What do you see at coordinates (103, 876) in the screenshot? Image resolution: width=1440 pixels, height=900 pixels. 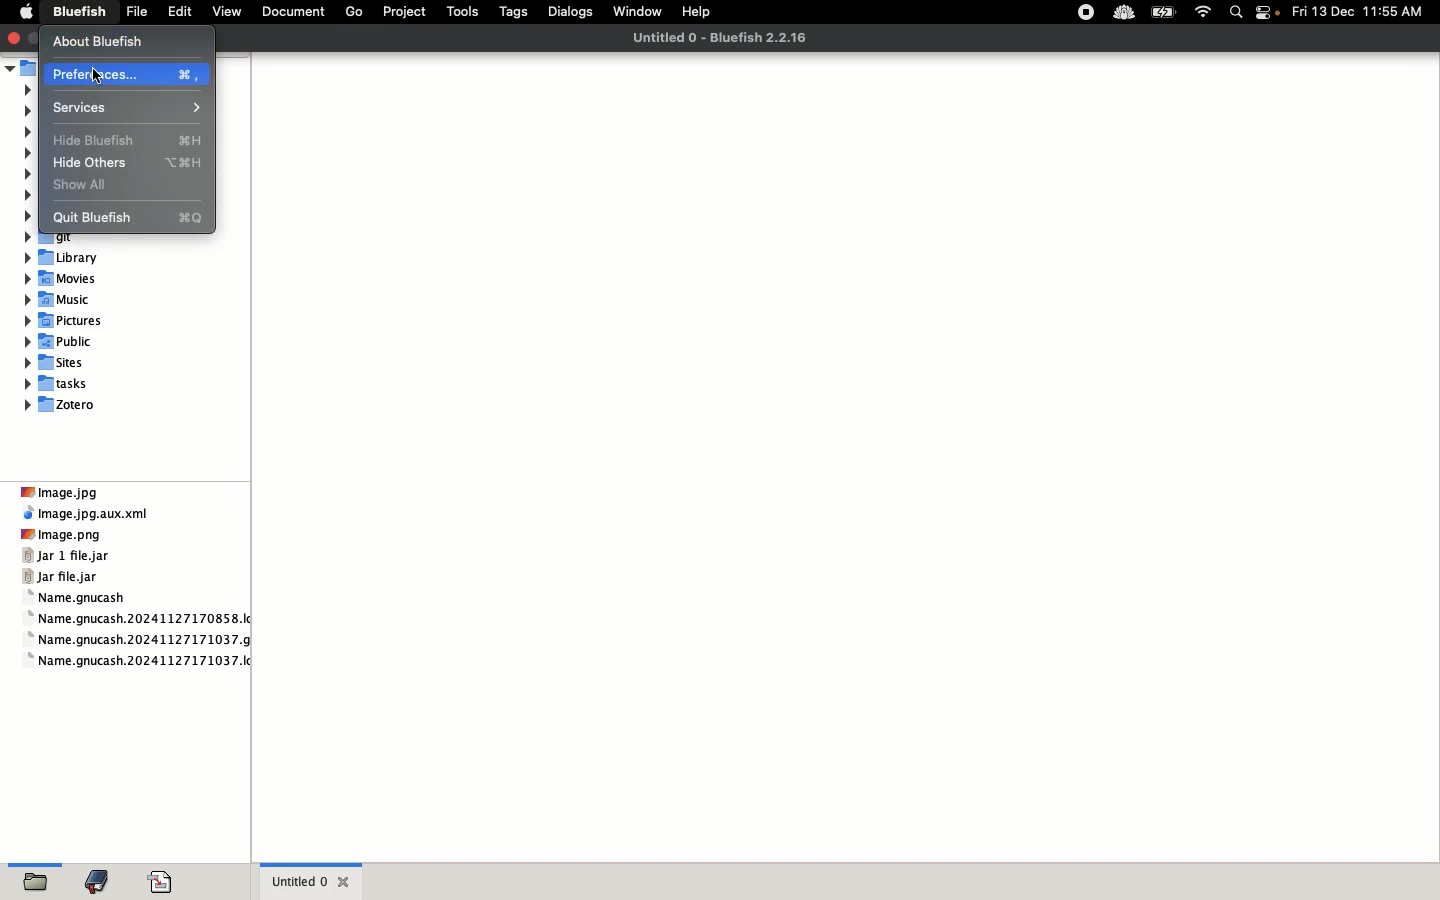 I see `library` at bounding box center [103, 876].